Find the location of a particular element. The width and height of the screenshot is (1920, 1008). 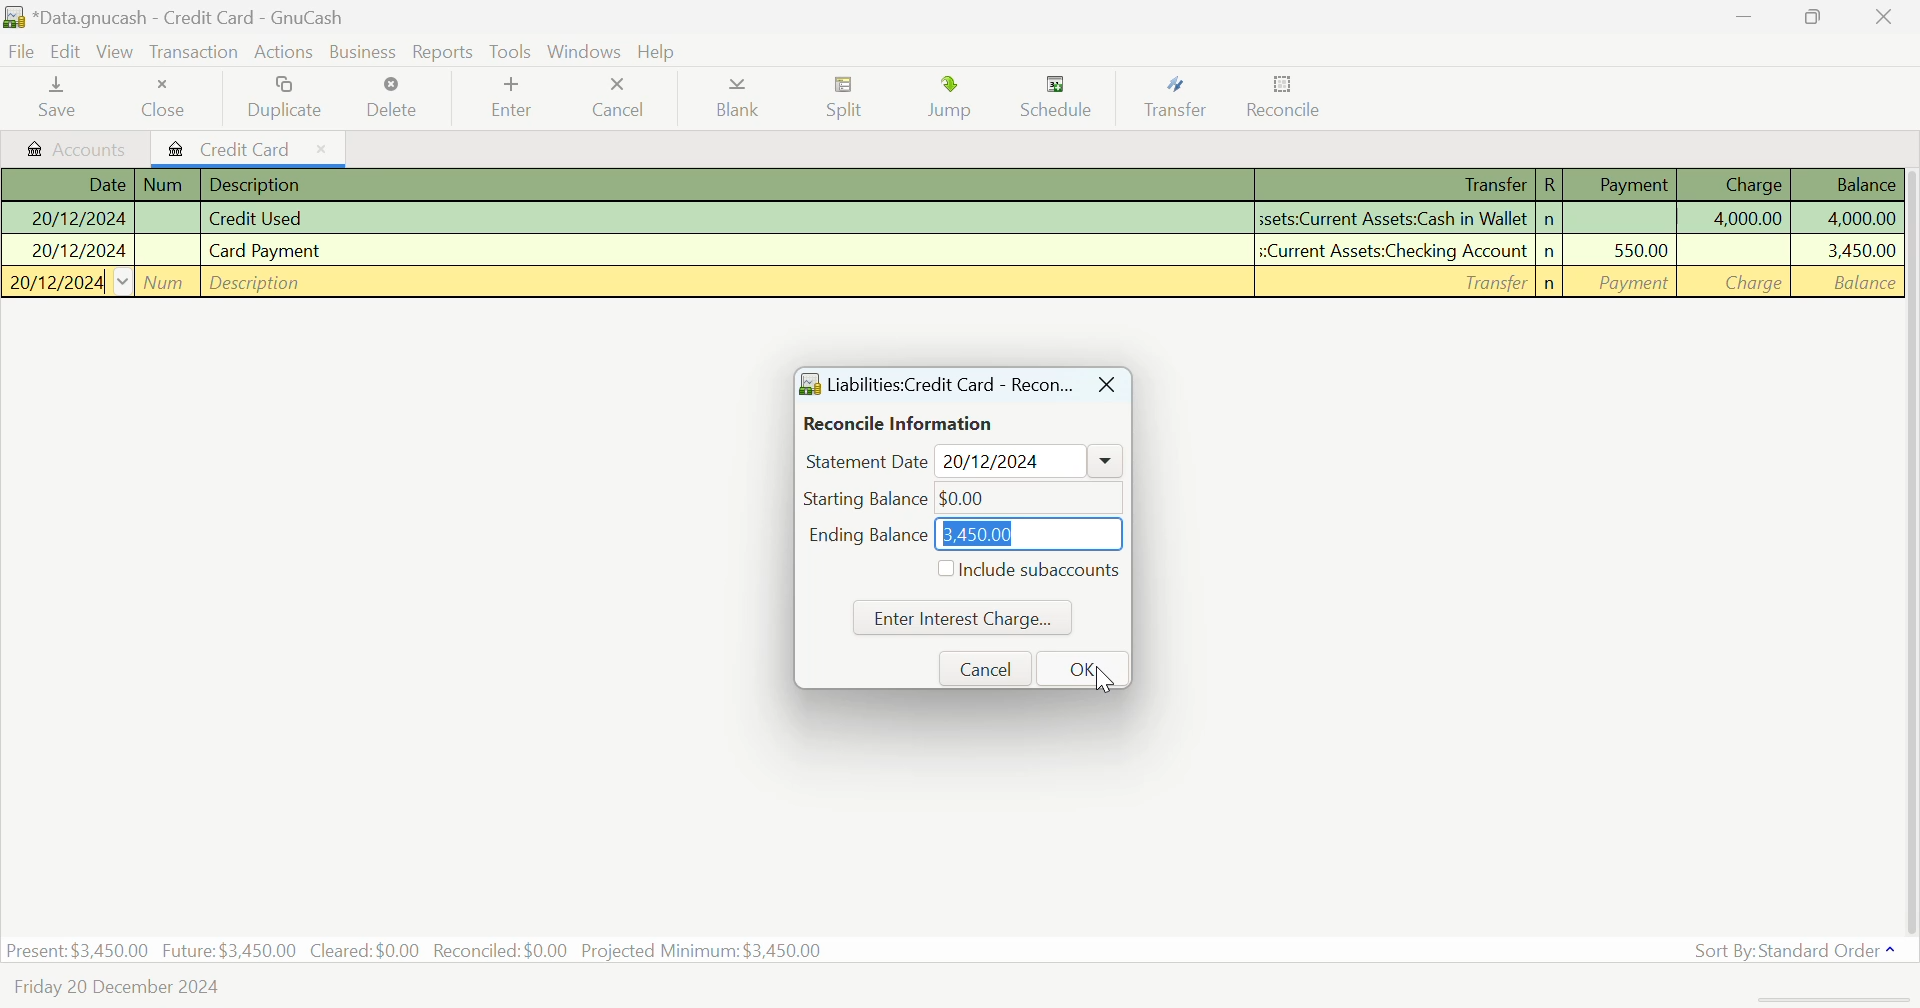

Scroll Bar is located at coordinates (1908, 546).